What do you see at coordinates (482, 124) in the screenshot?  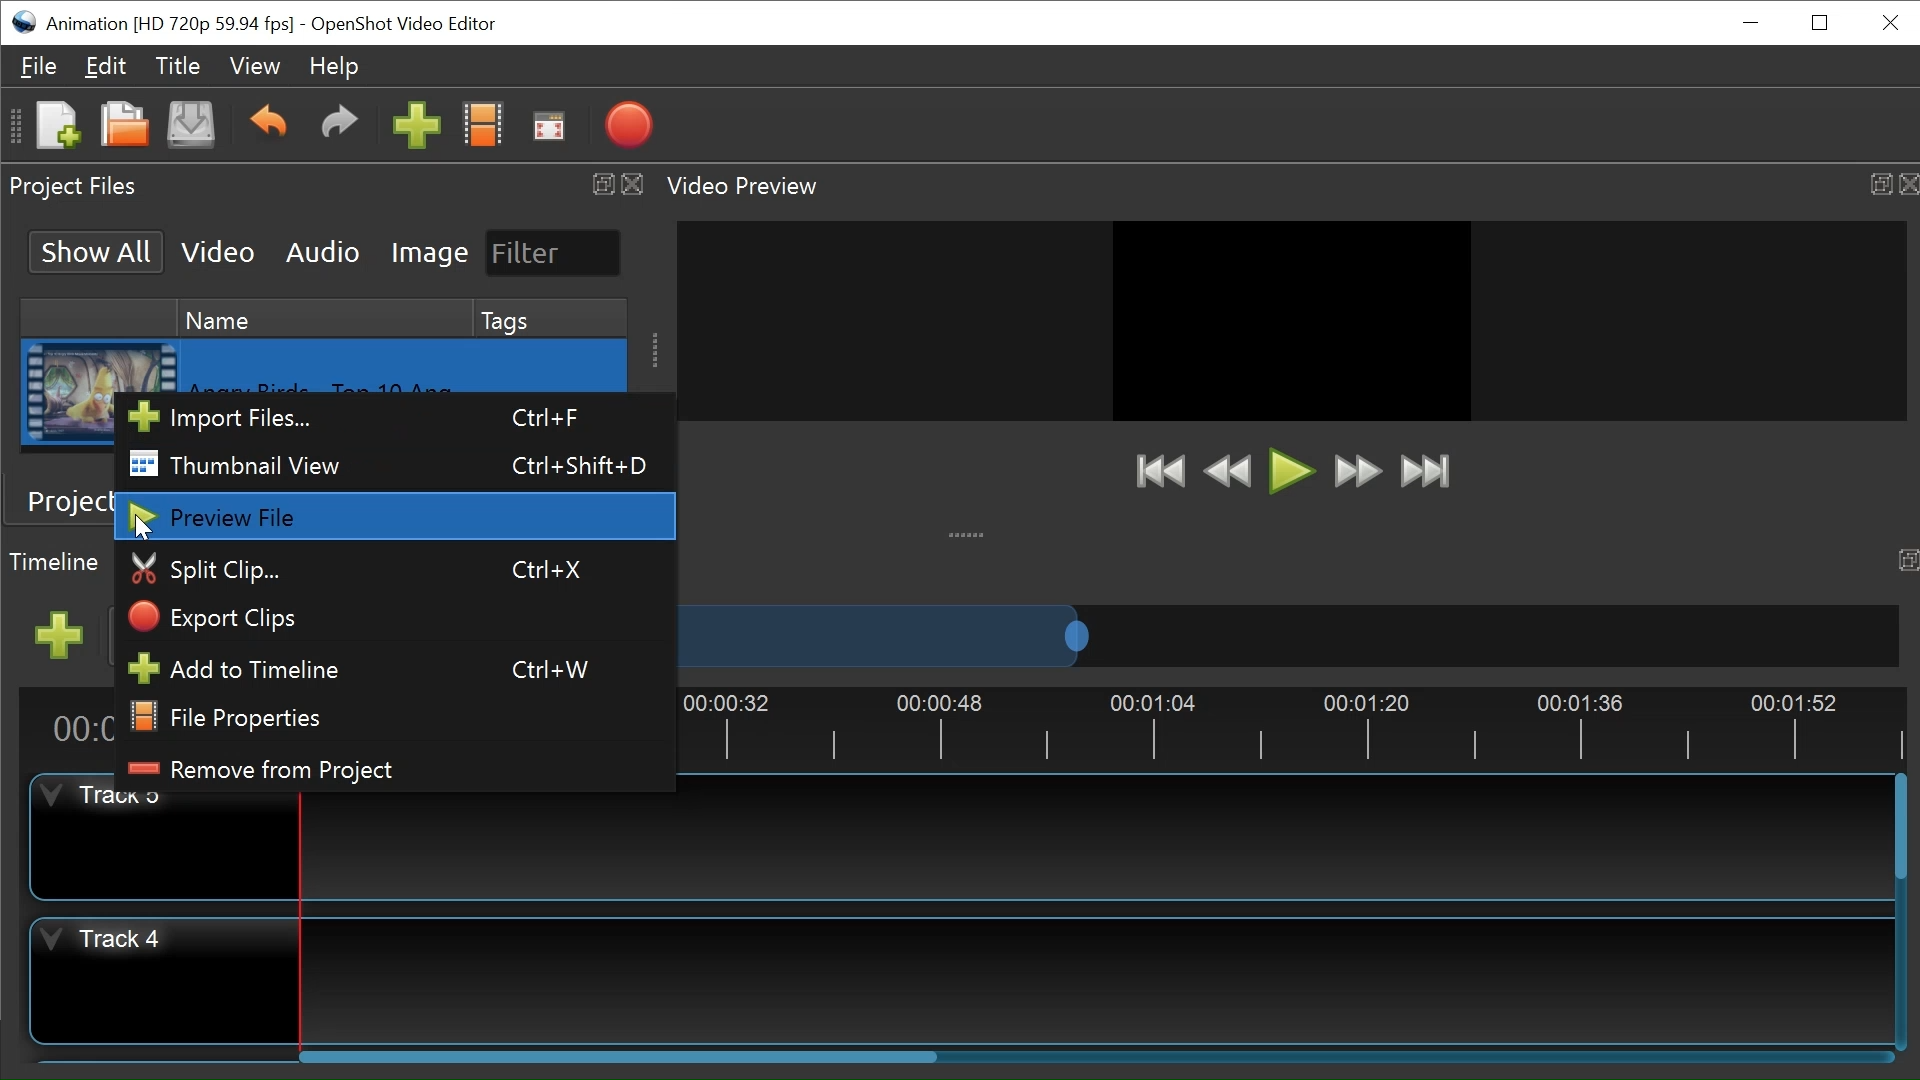 I see `Chooses File` at bounding box center [482, 124].